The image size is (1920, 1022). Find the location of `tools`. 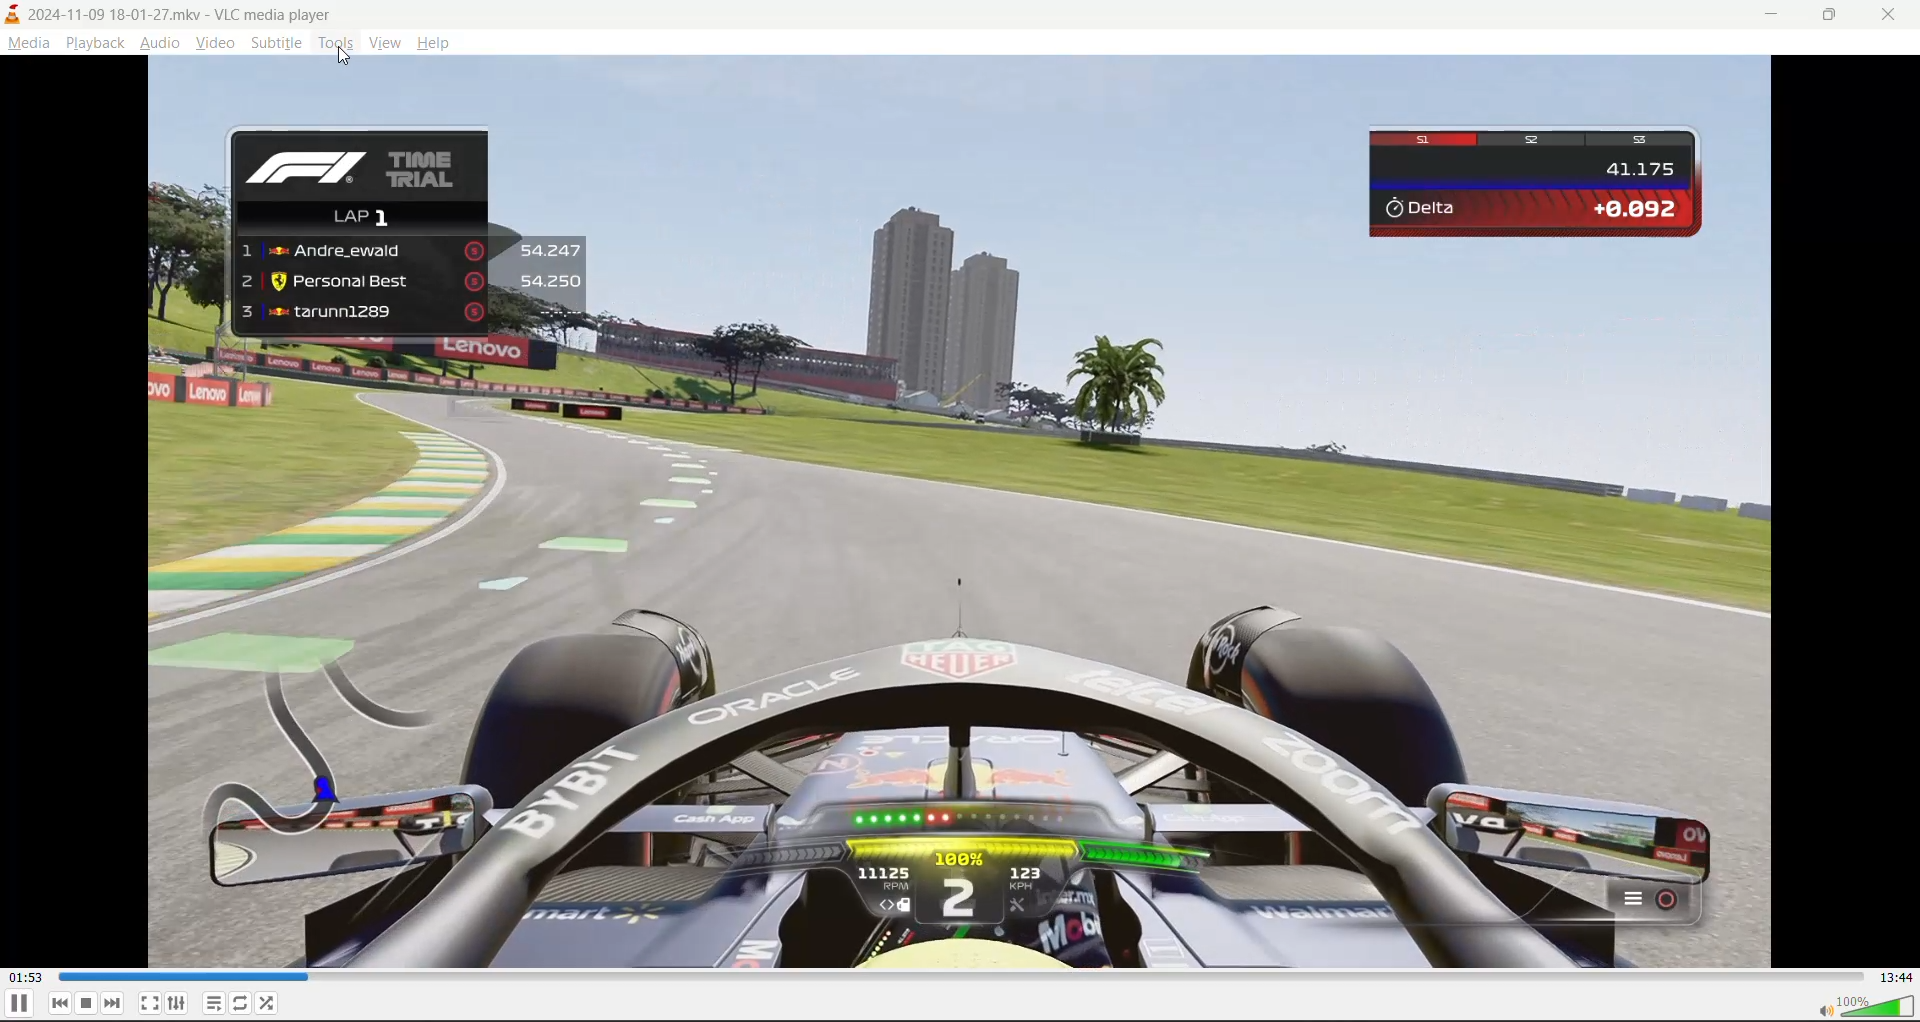

tools is located at coordinates (336, 46).